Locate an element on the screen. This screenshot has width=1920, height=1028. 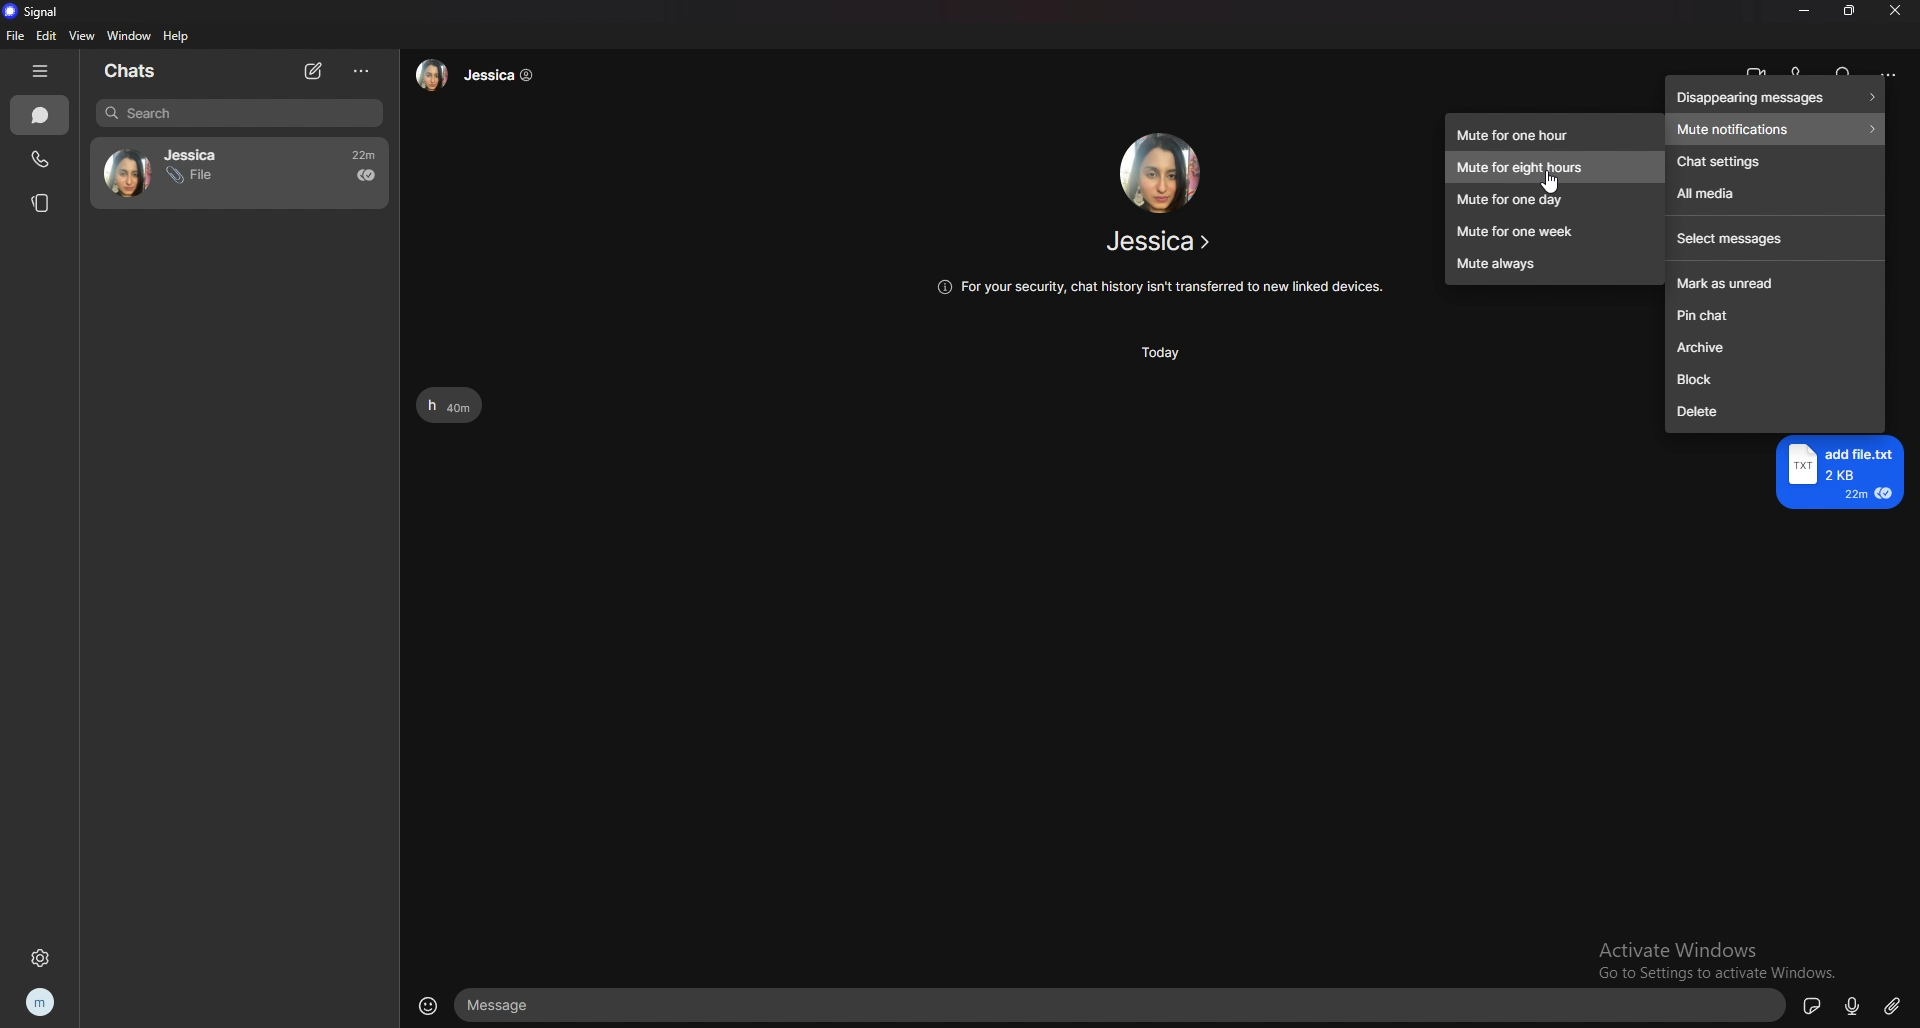
Jessica is located at coordinates (199, 153).